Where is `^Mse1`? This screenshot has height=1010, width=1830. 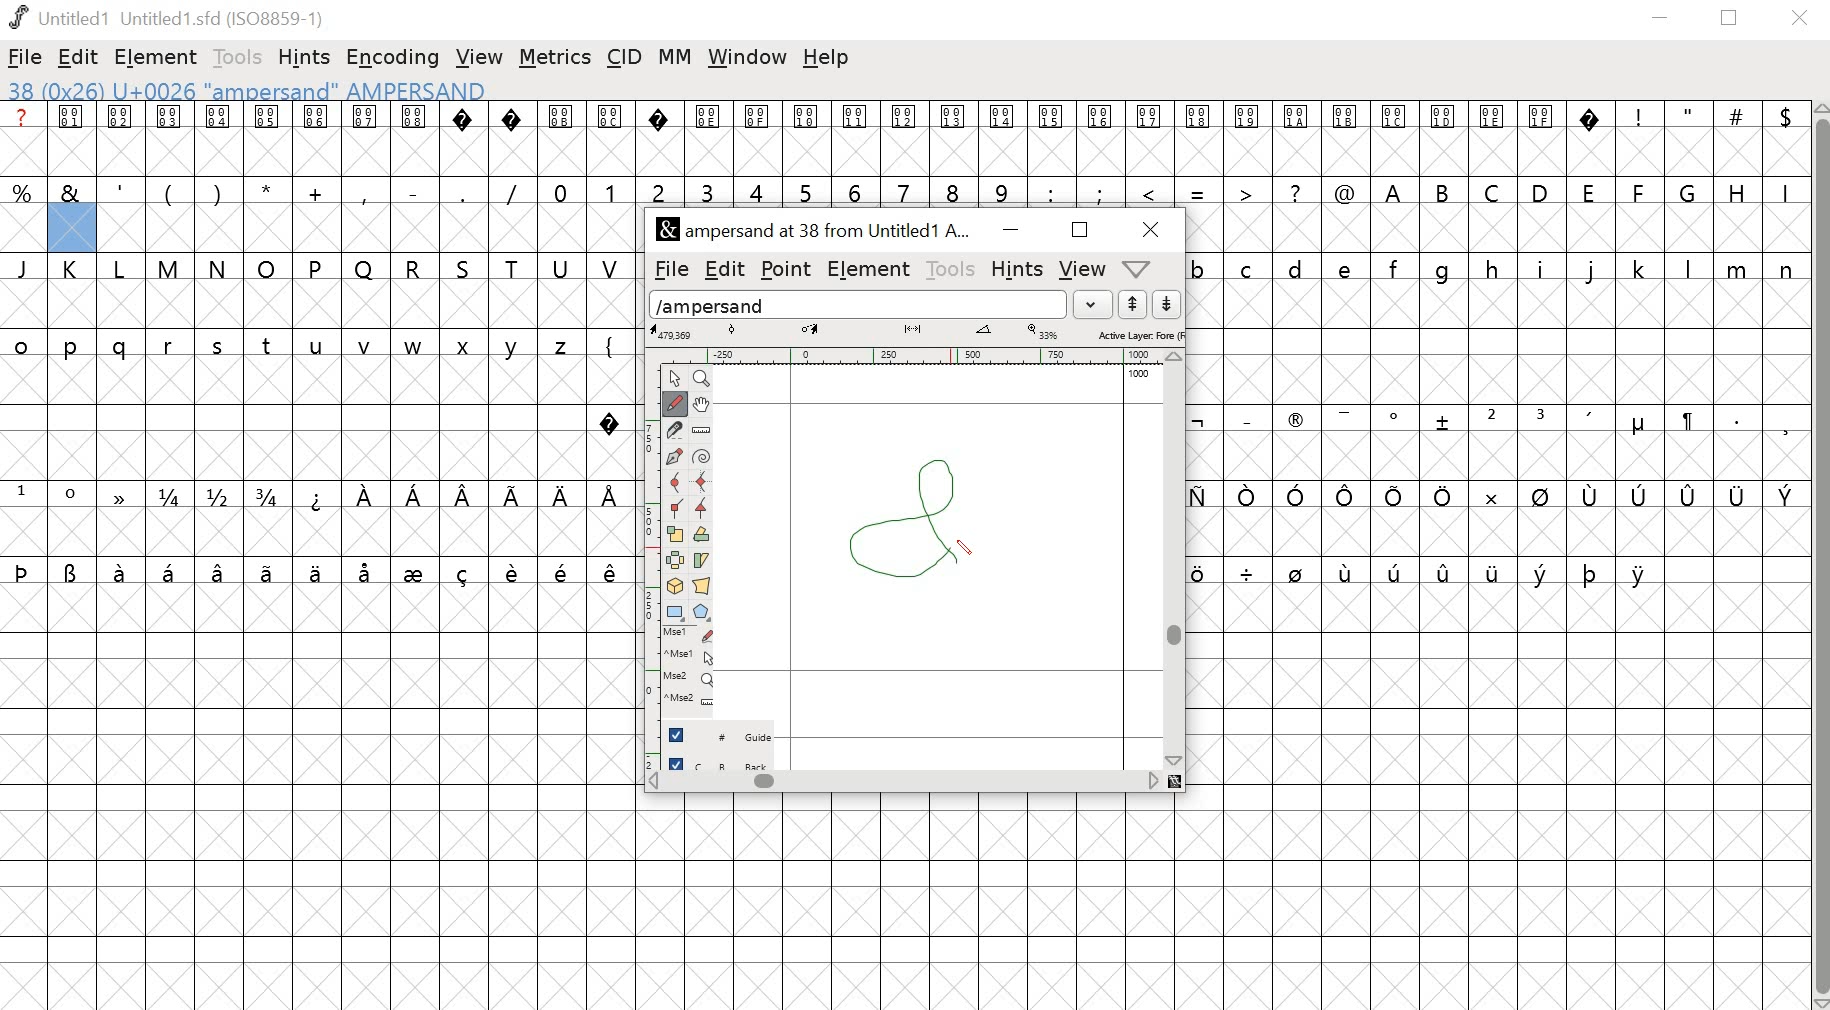
^Mse1 is located at coordinates (691, 655).